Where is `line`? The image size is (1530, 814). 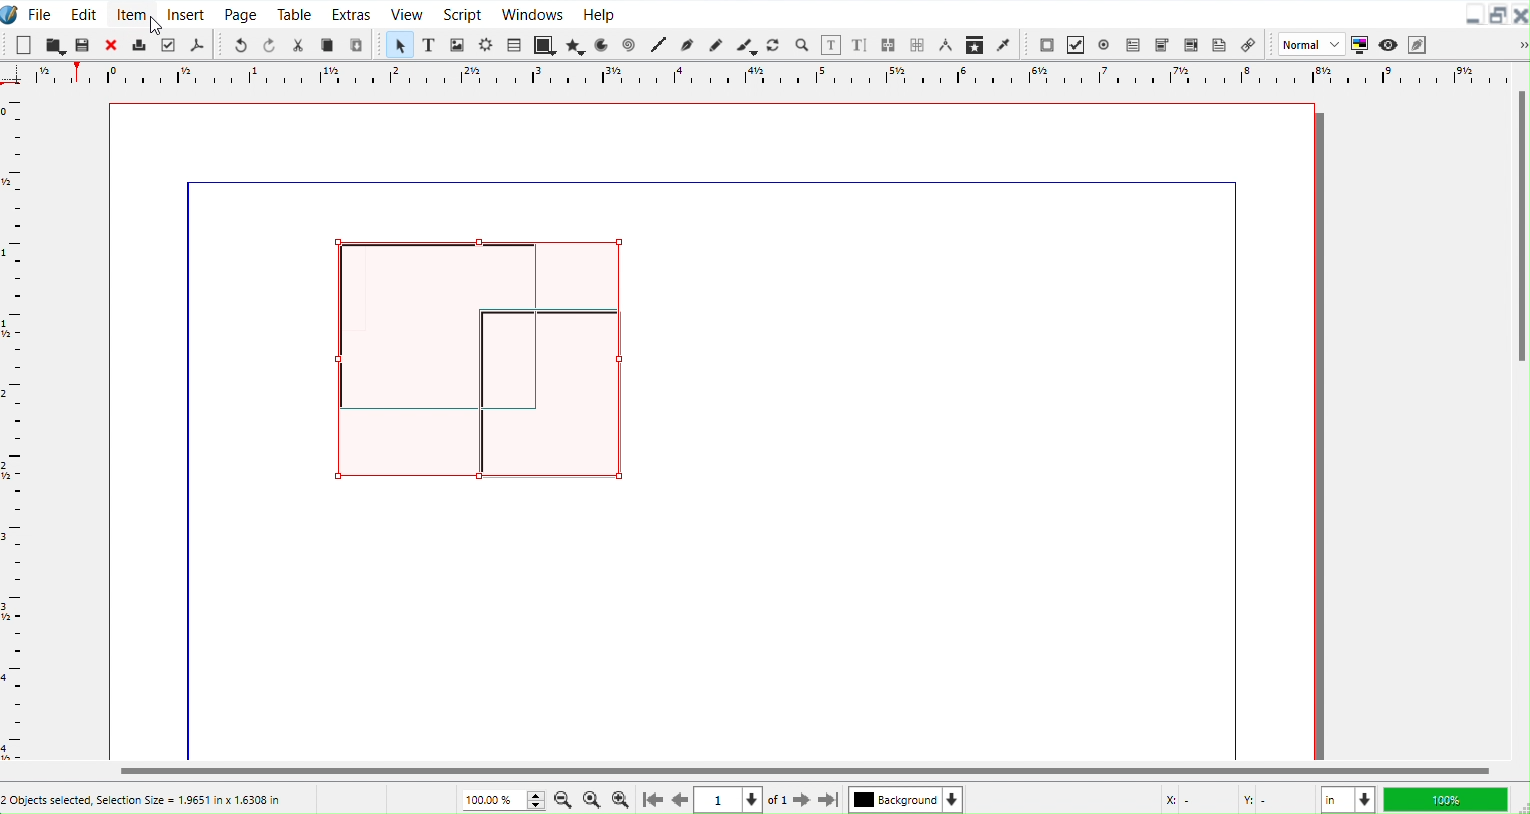
line is located at coordinates (1235, 477).